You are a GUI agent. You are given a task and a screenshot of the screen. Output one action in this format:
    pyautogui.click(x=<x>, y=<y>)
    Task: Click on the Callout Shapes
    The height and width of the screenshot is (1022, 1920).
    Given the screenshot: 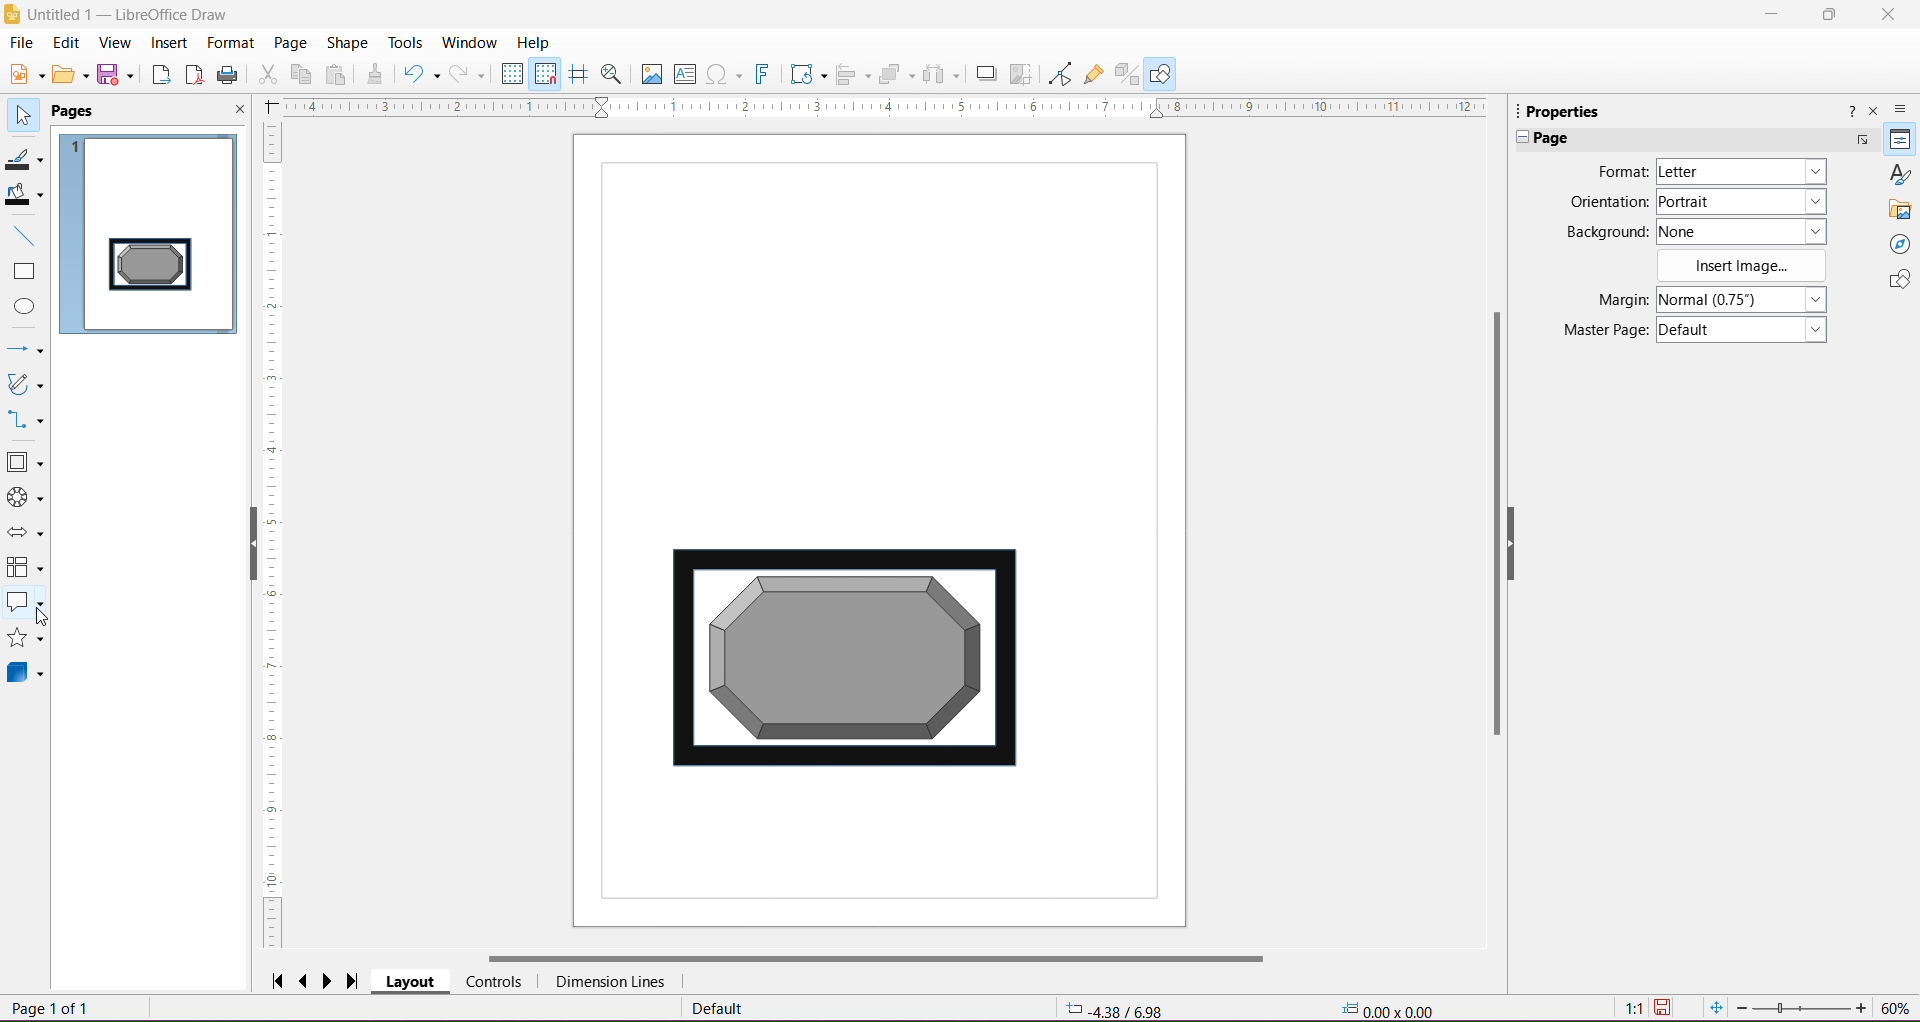 What is the action you would take?
    pyautogui.click(x=29, y=605)
    